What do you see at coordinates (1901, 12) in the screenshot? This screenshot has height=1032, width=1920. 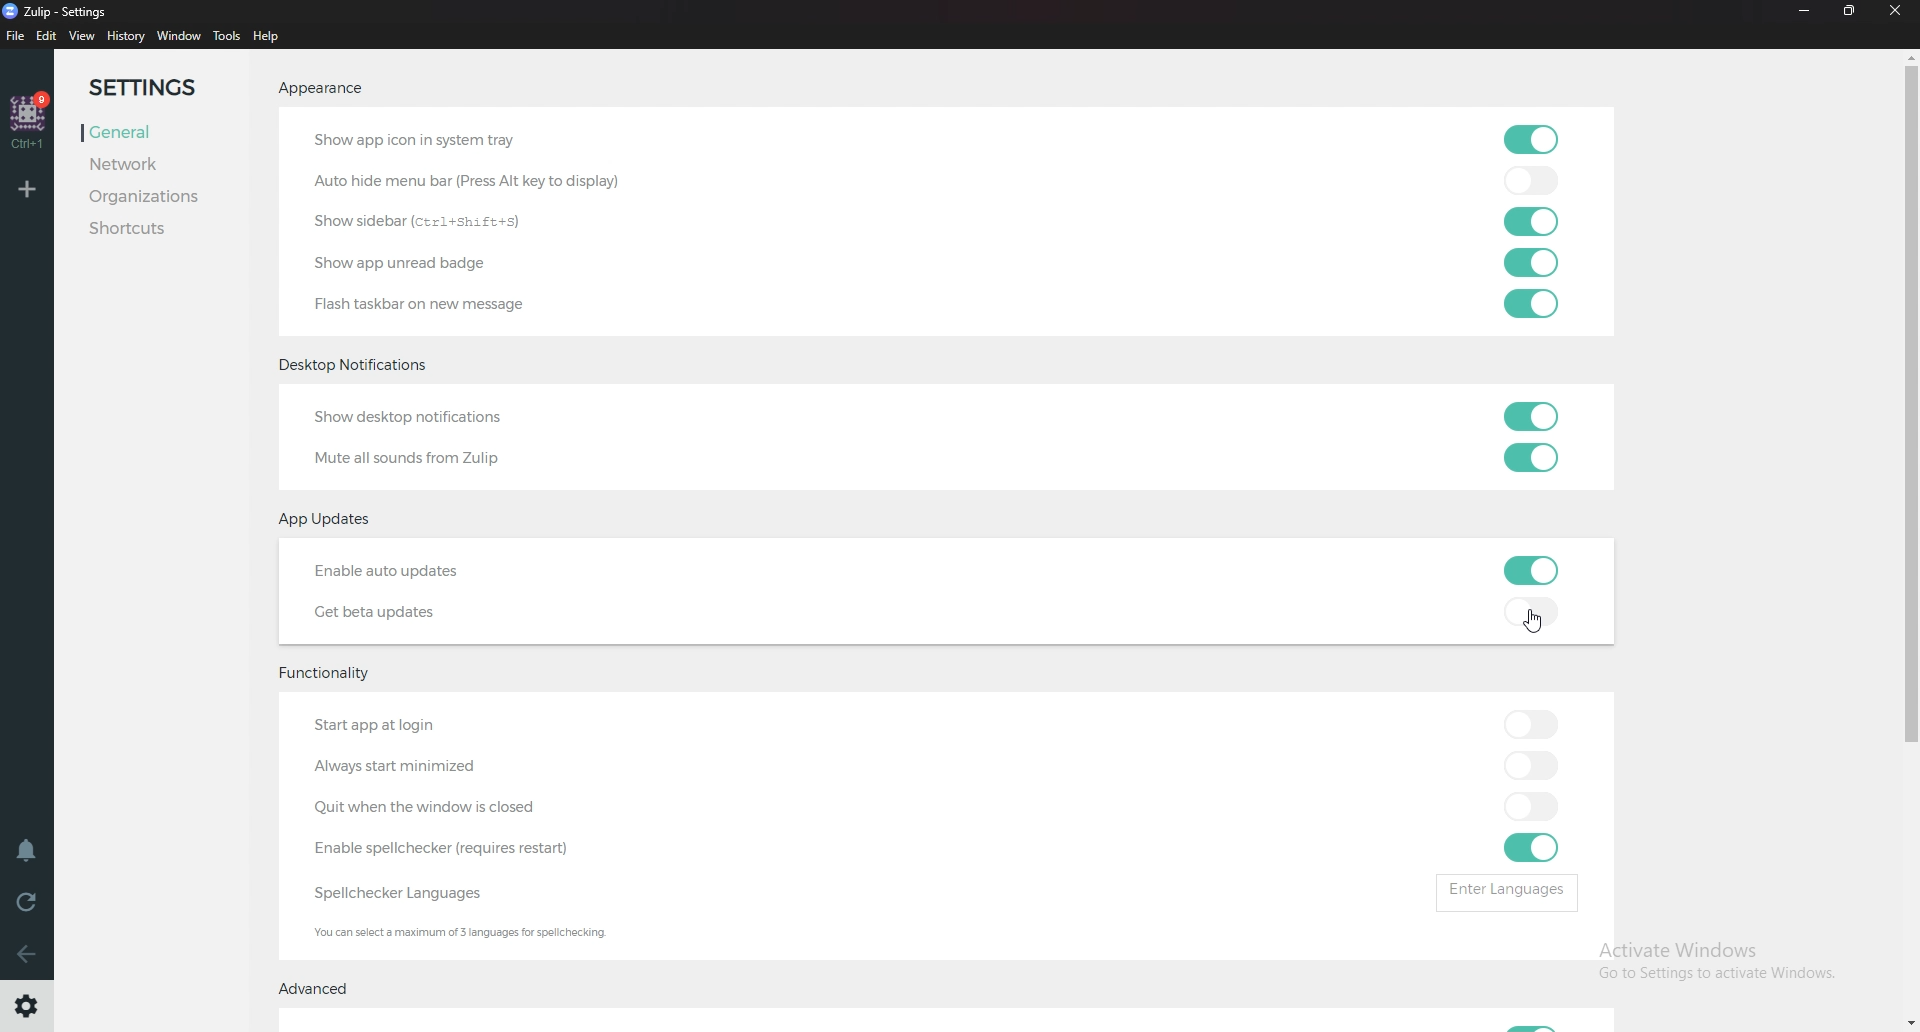 I see `Close` at bounding box center [1901, 12].